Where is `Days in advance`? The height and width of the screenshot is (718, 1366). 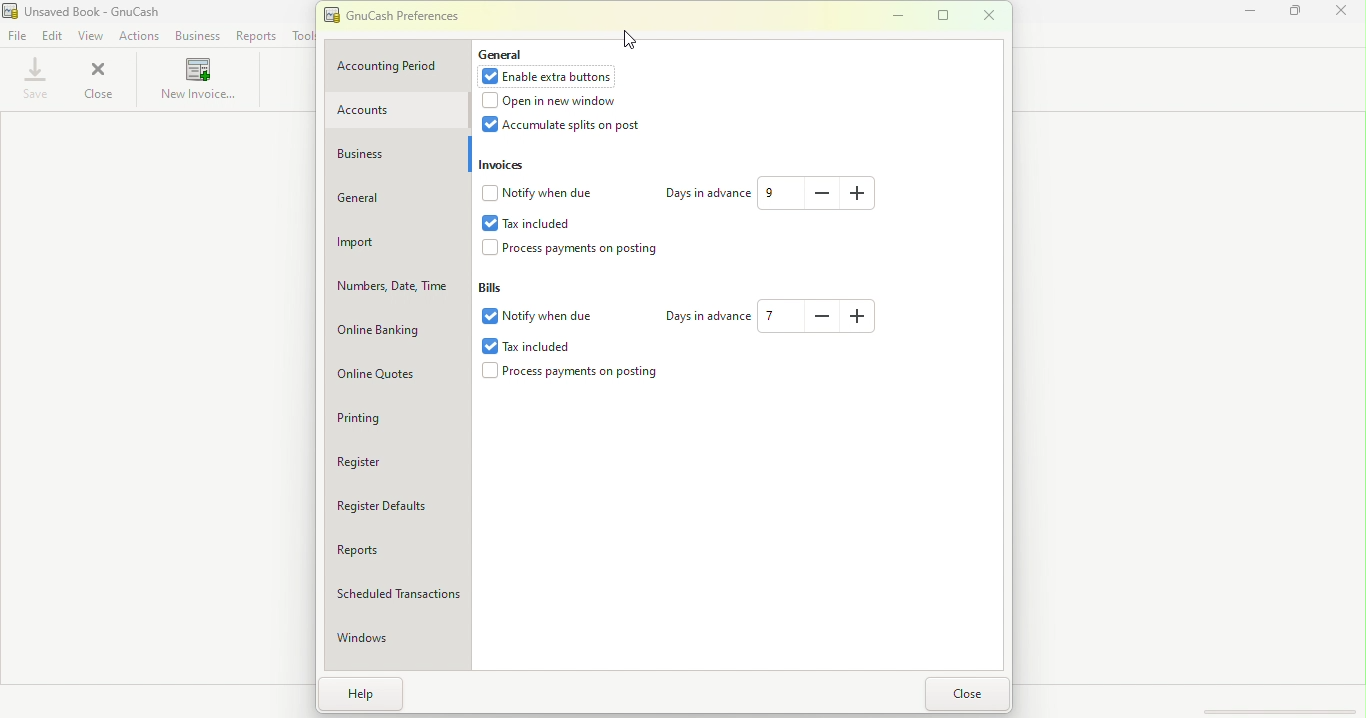
Days in advance is located at coordinates (702, 194).